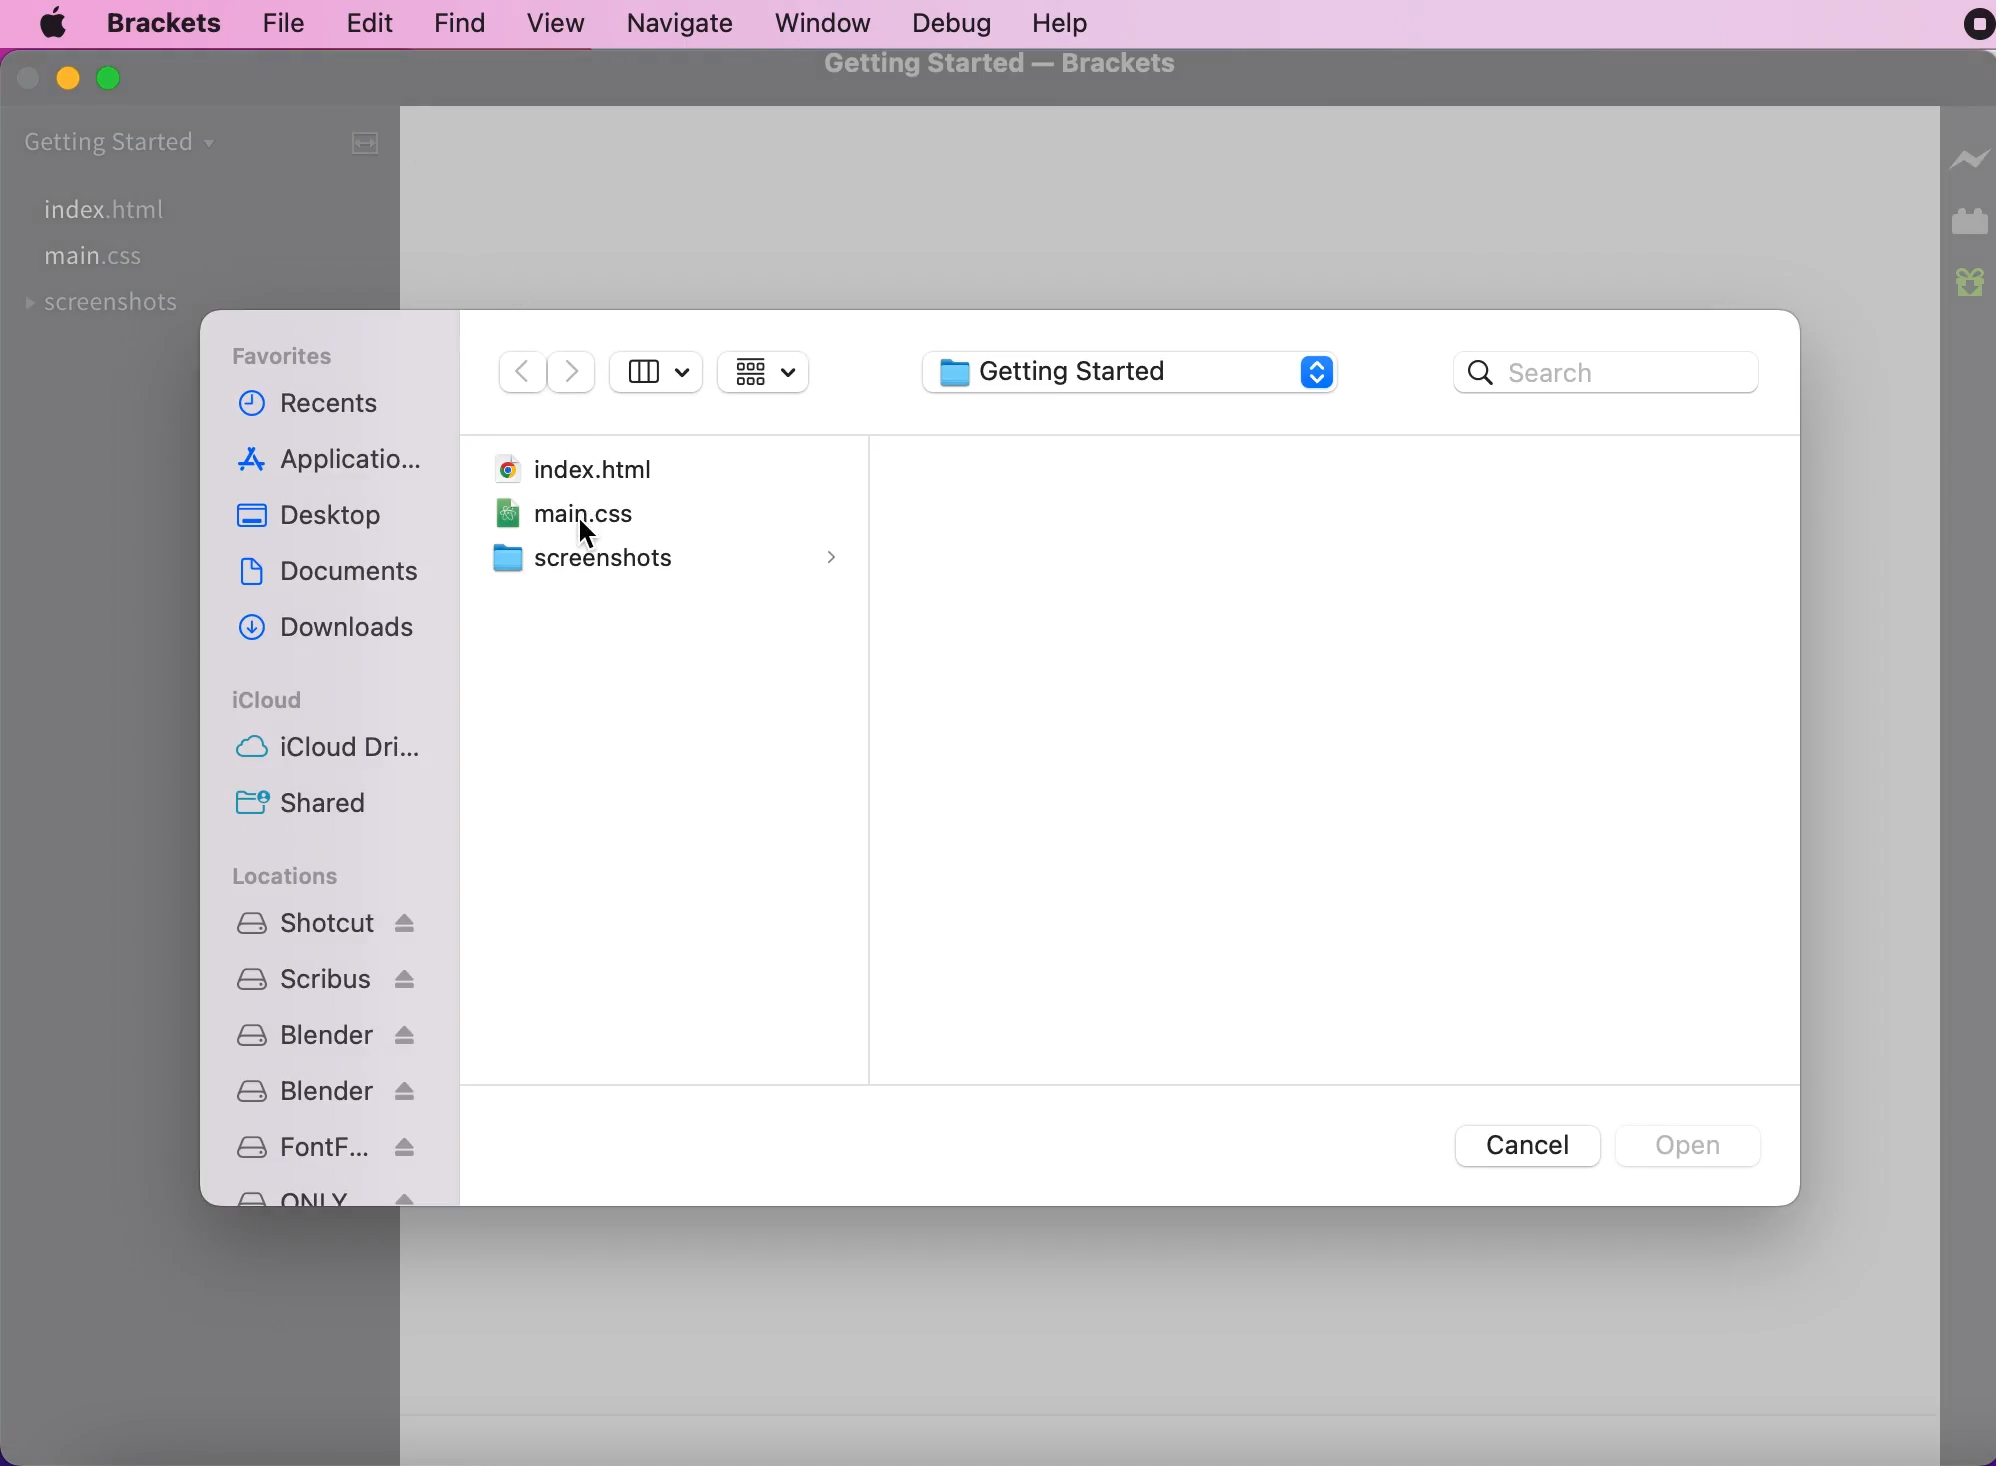 Image resolution: width=1996 pixels, height=1466 pixels. Describe the element at coordinates (325, 1197) in the screenshot. I see `ONLY` at that location.